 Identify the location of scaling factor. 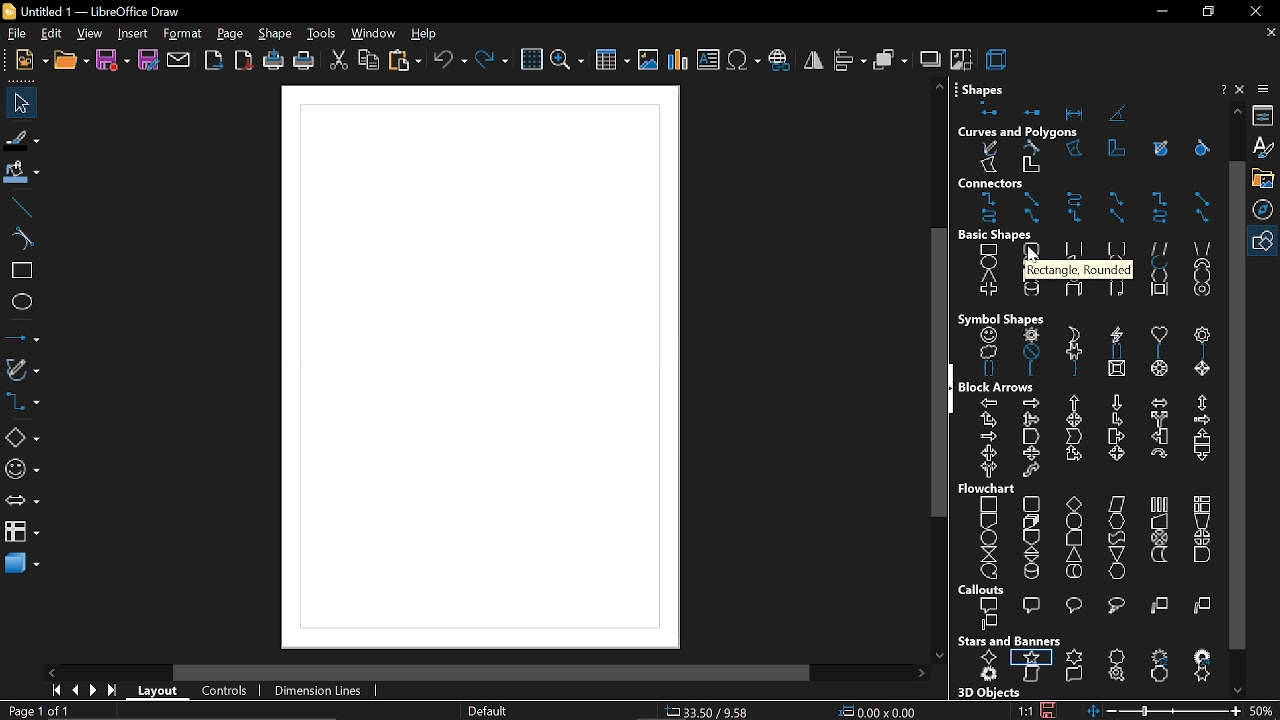
(1025, 711).